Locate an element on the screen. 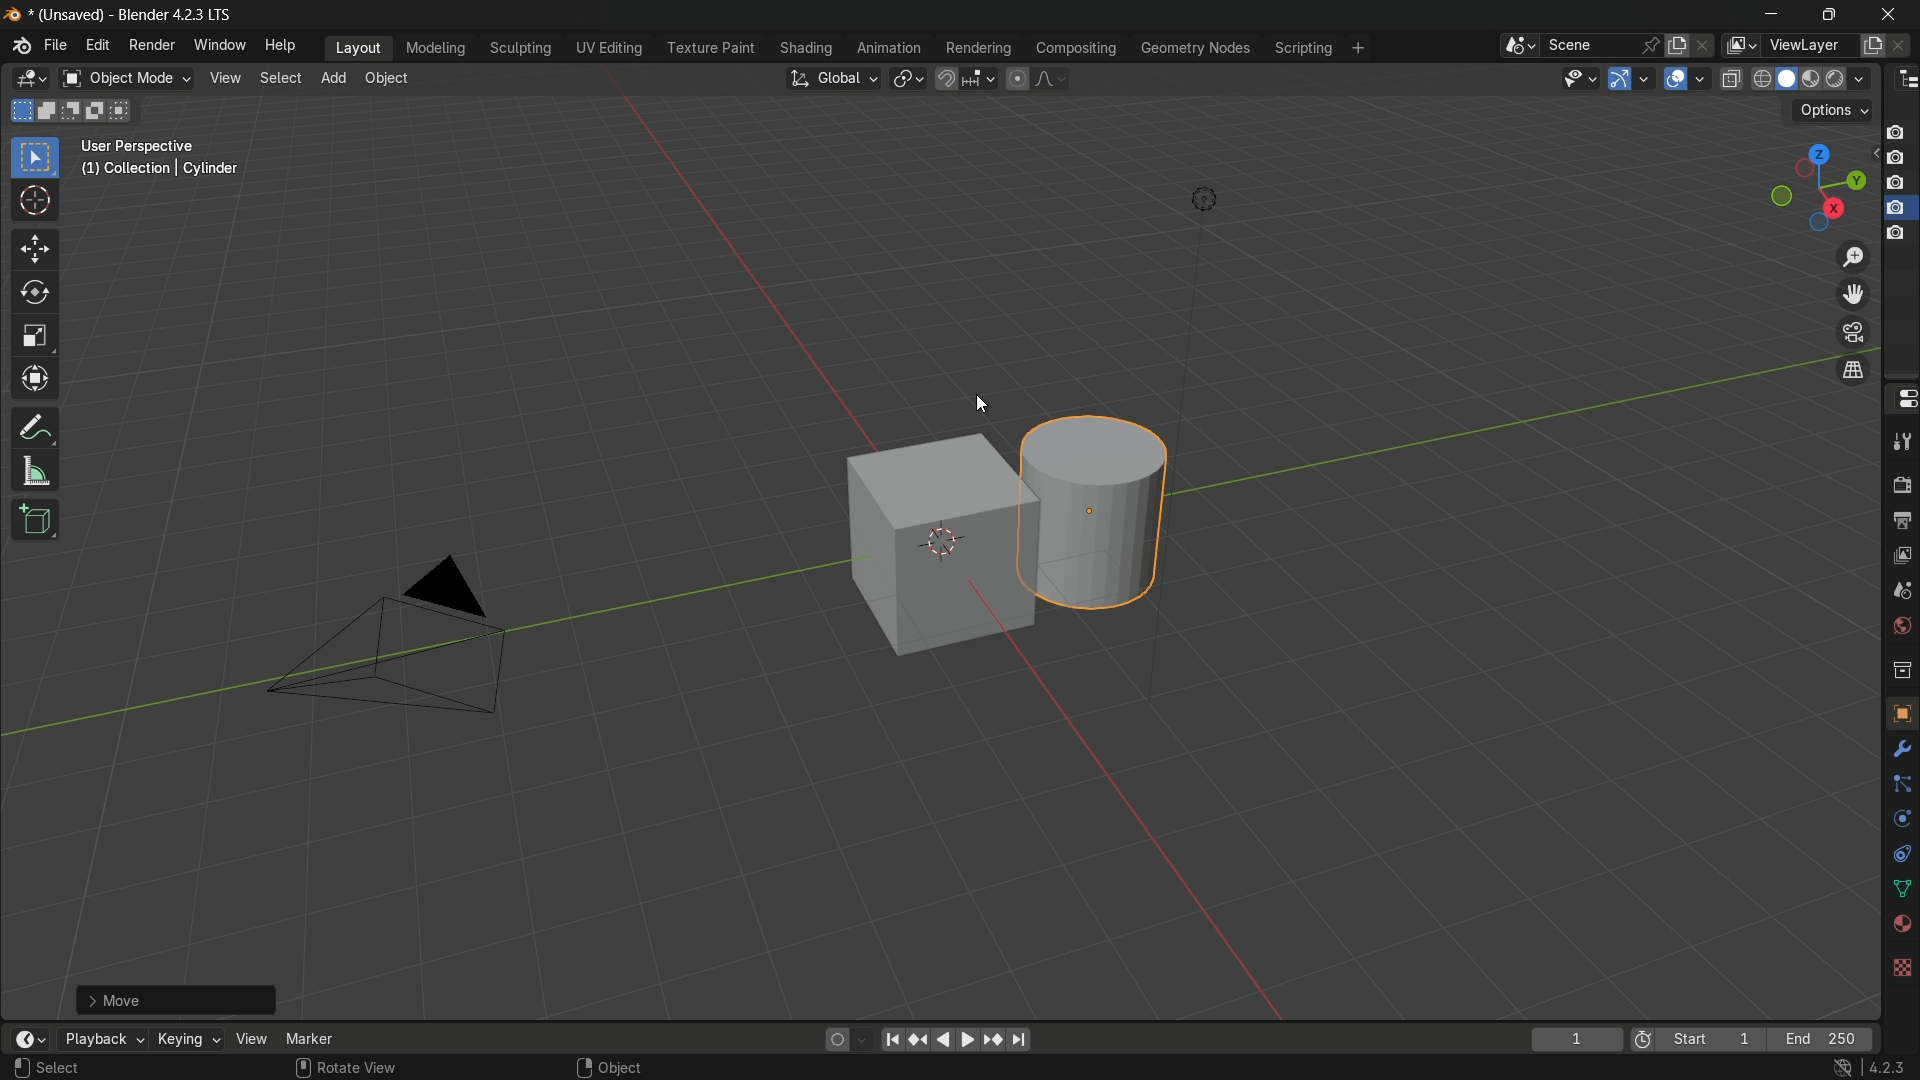 Image resolution: width=1920 pixels, height=1080 pixels. move to the beginning is located at coordinates (895, 1041).